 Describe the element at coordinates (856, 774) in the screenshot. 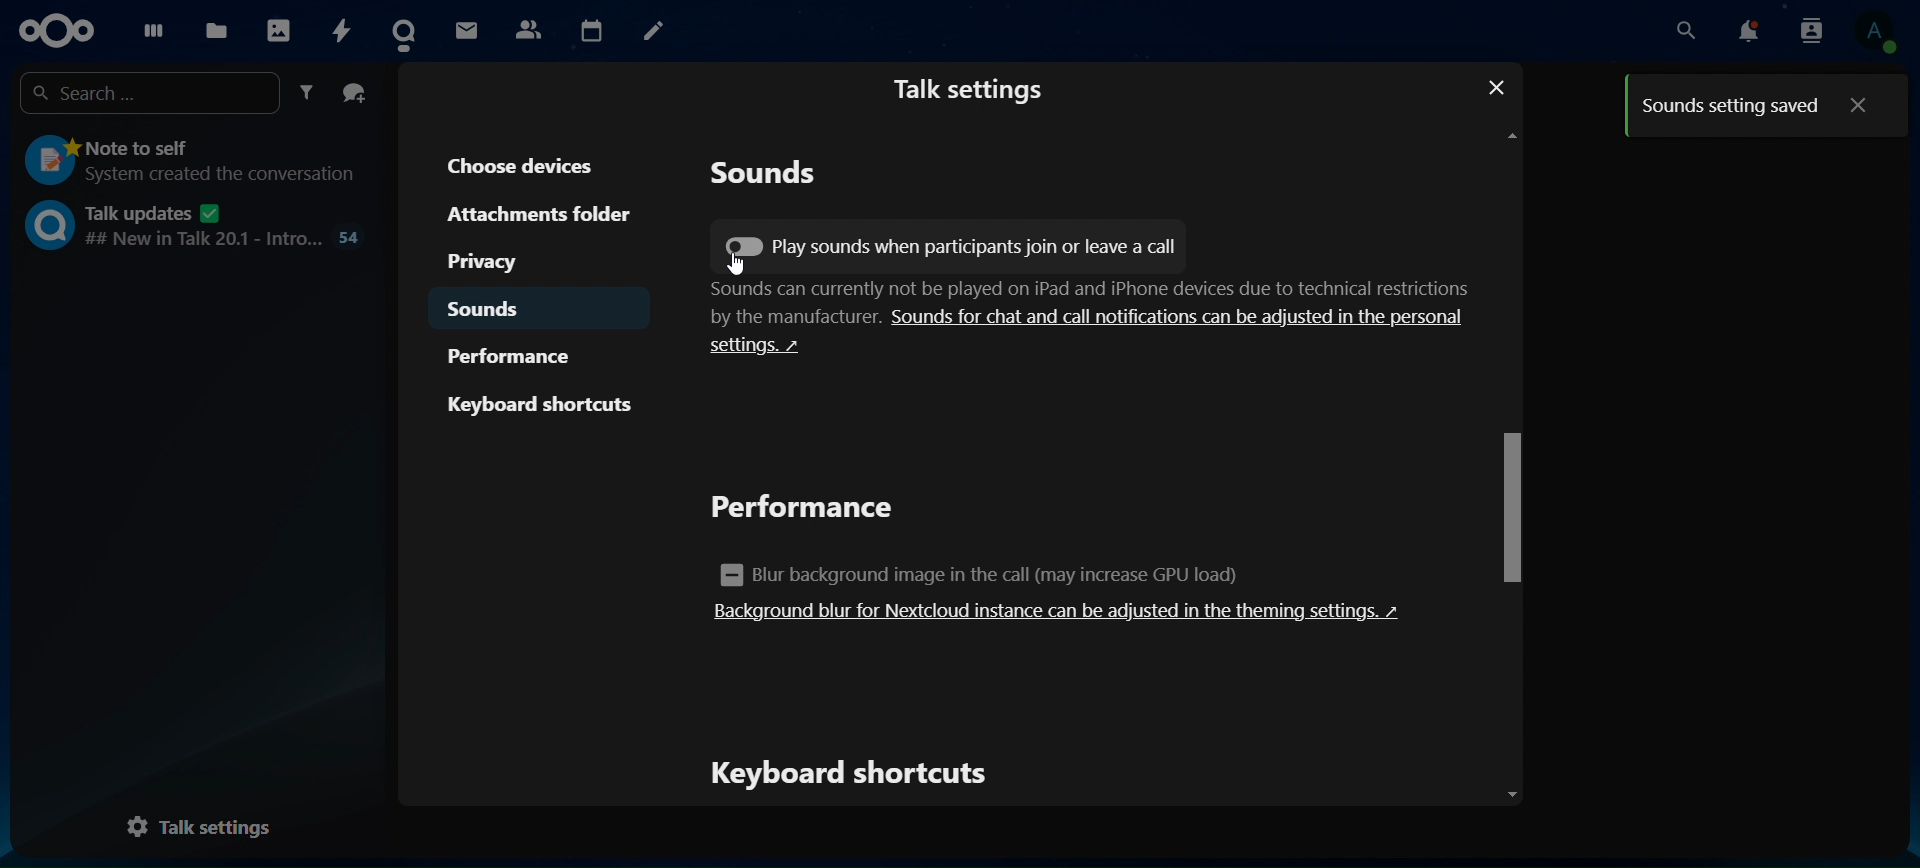

I see `keyboard shortcuts` at that location.